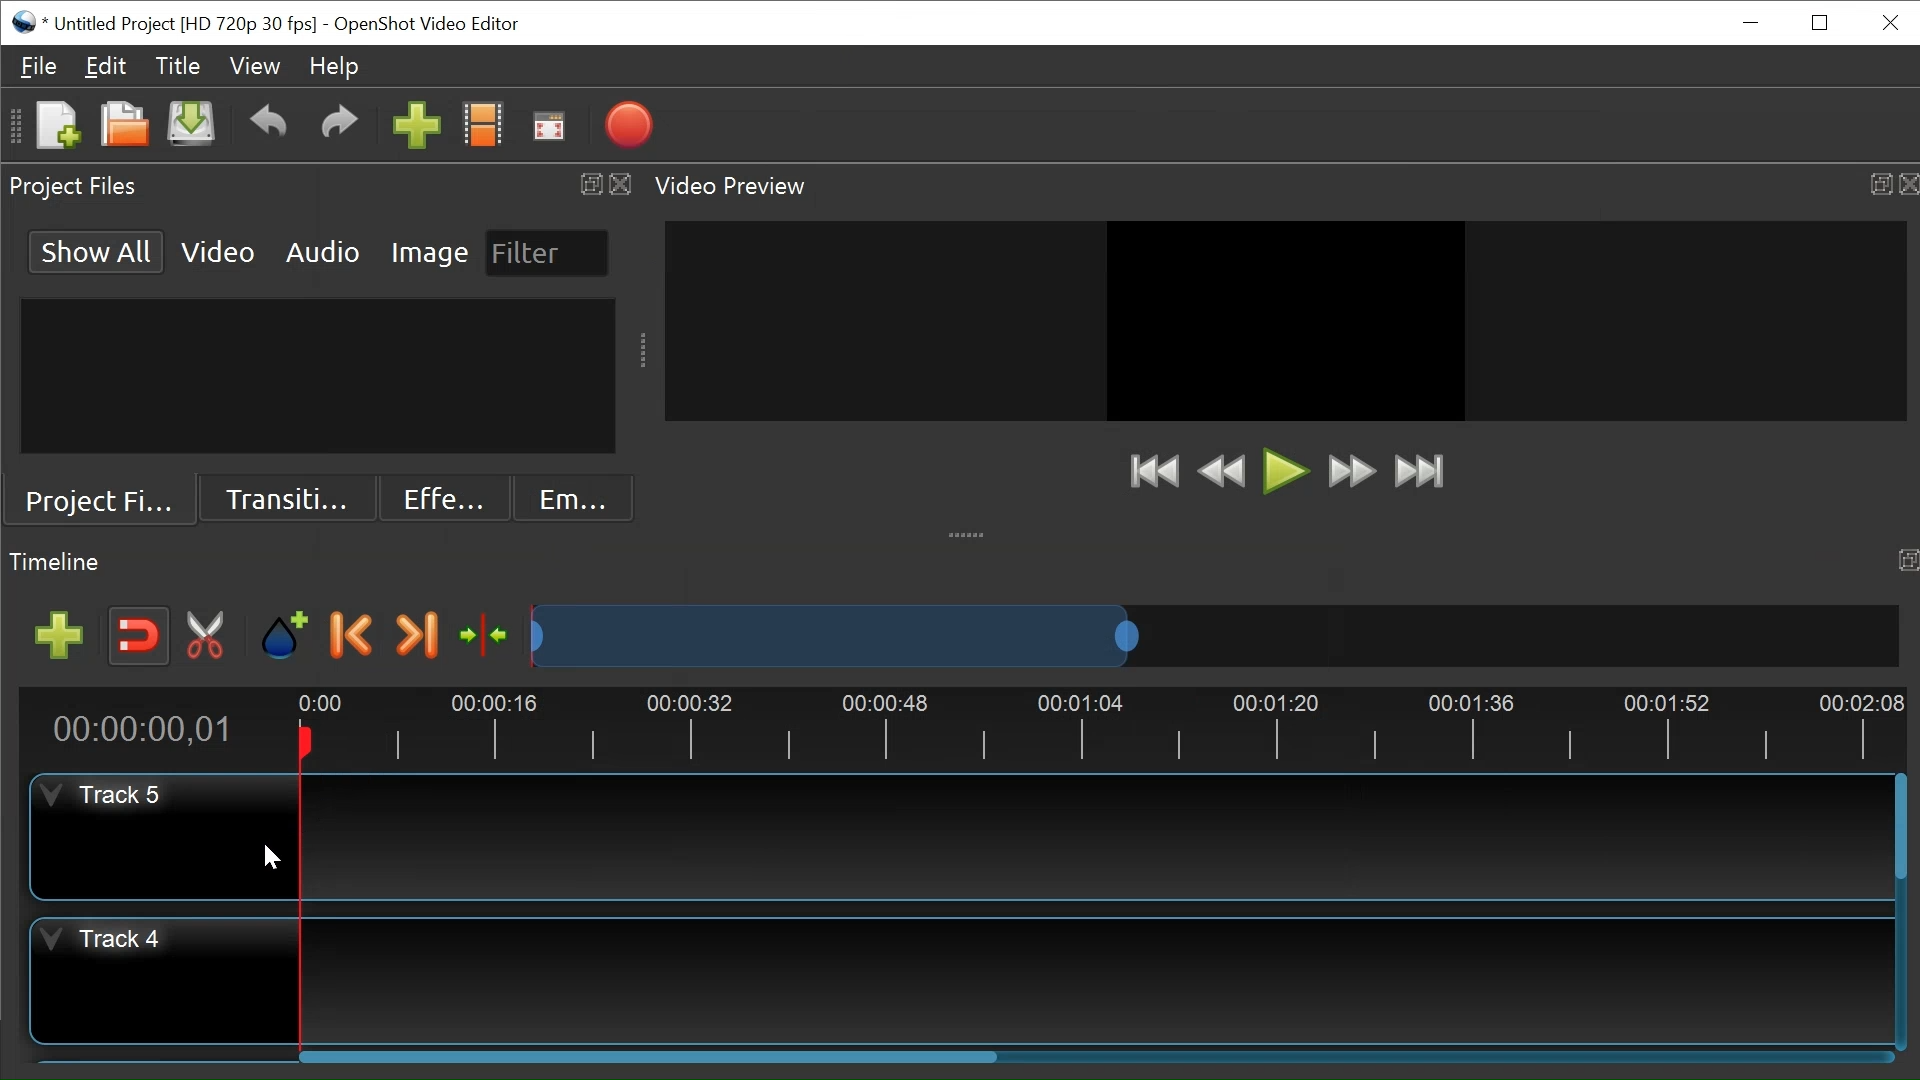  I want to click on View, so click(255, 67).